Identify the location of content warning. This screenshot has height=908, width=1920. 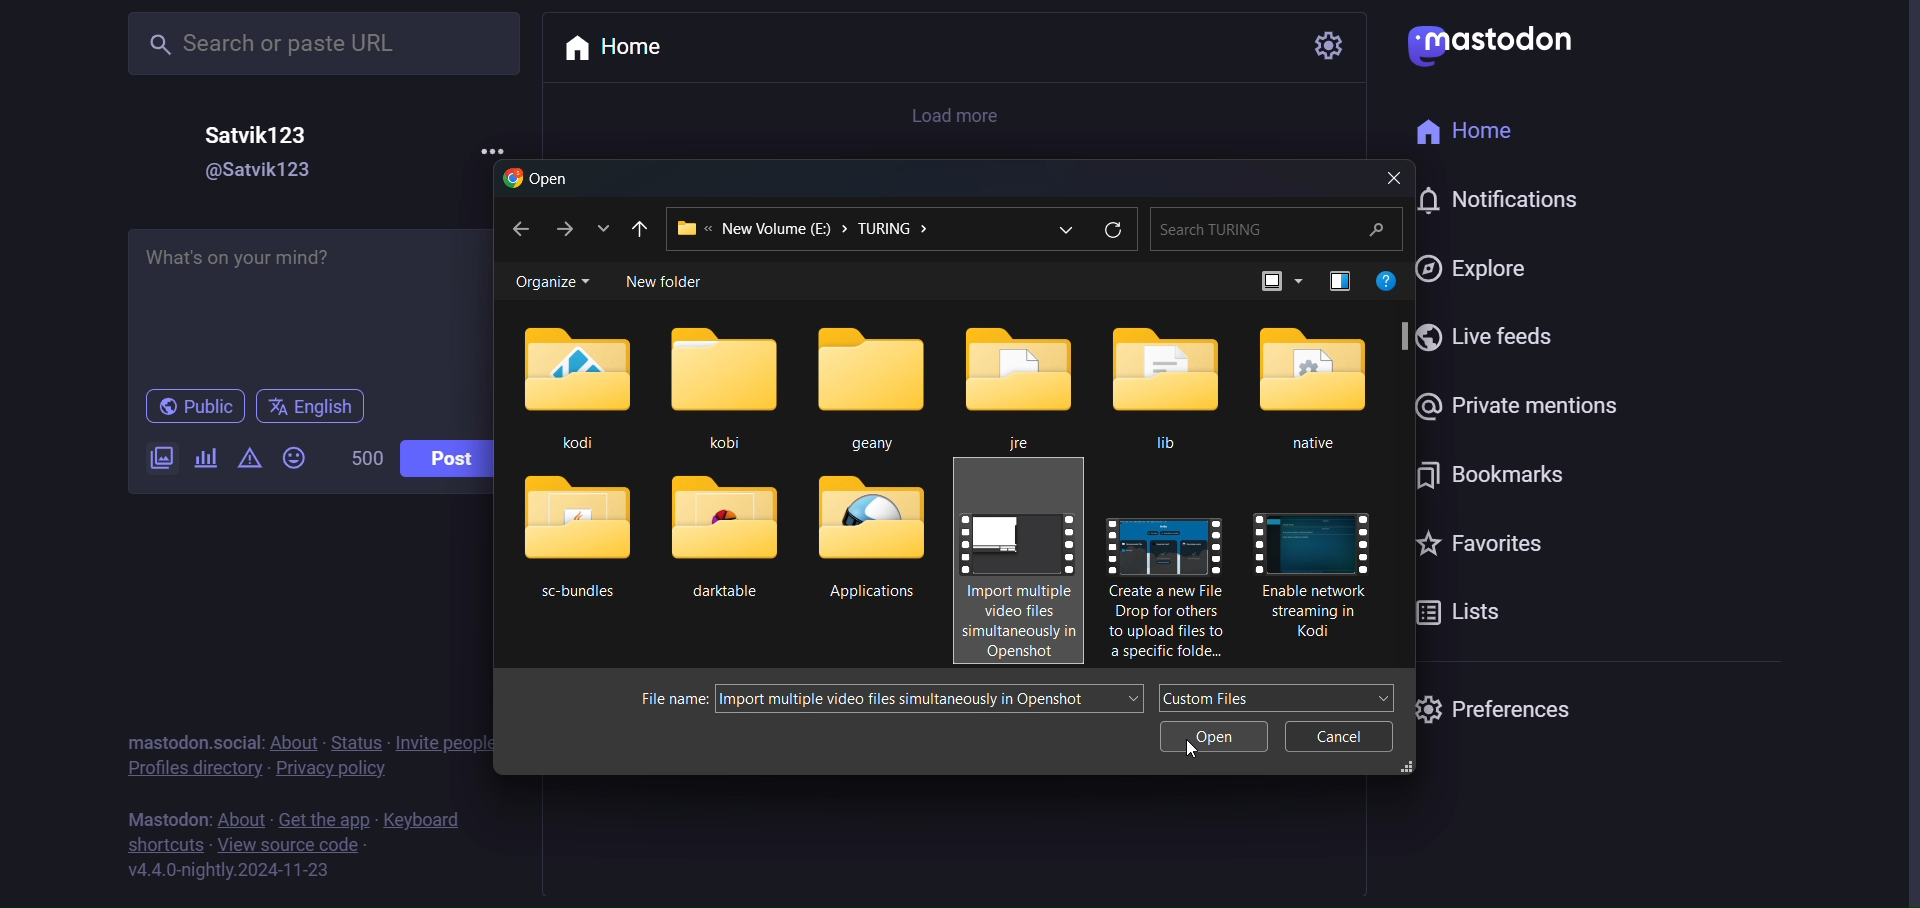
(248, 459).